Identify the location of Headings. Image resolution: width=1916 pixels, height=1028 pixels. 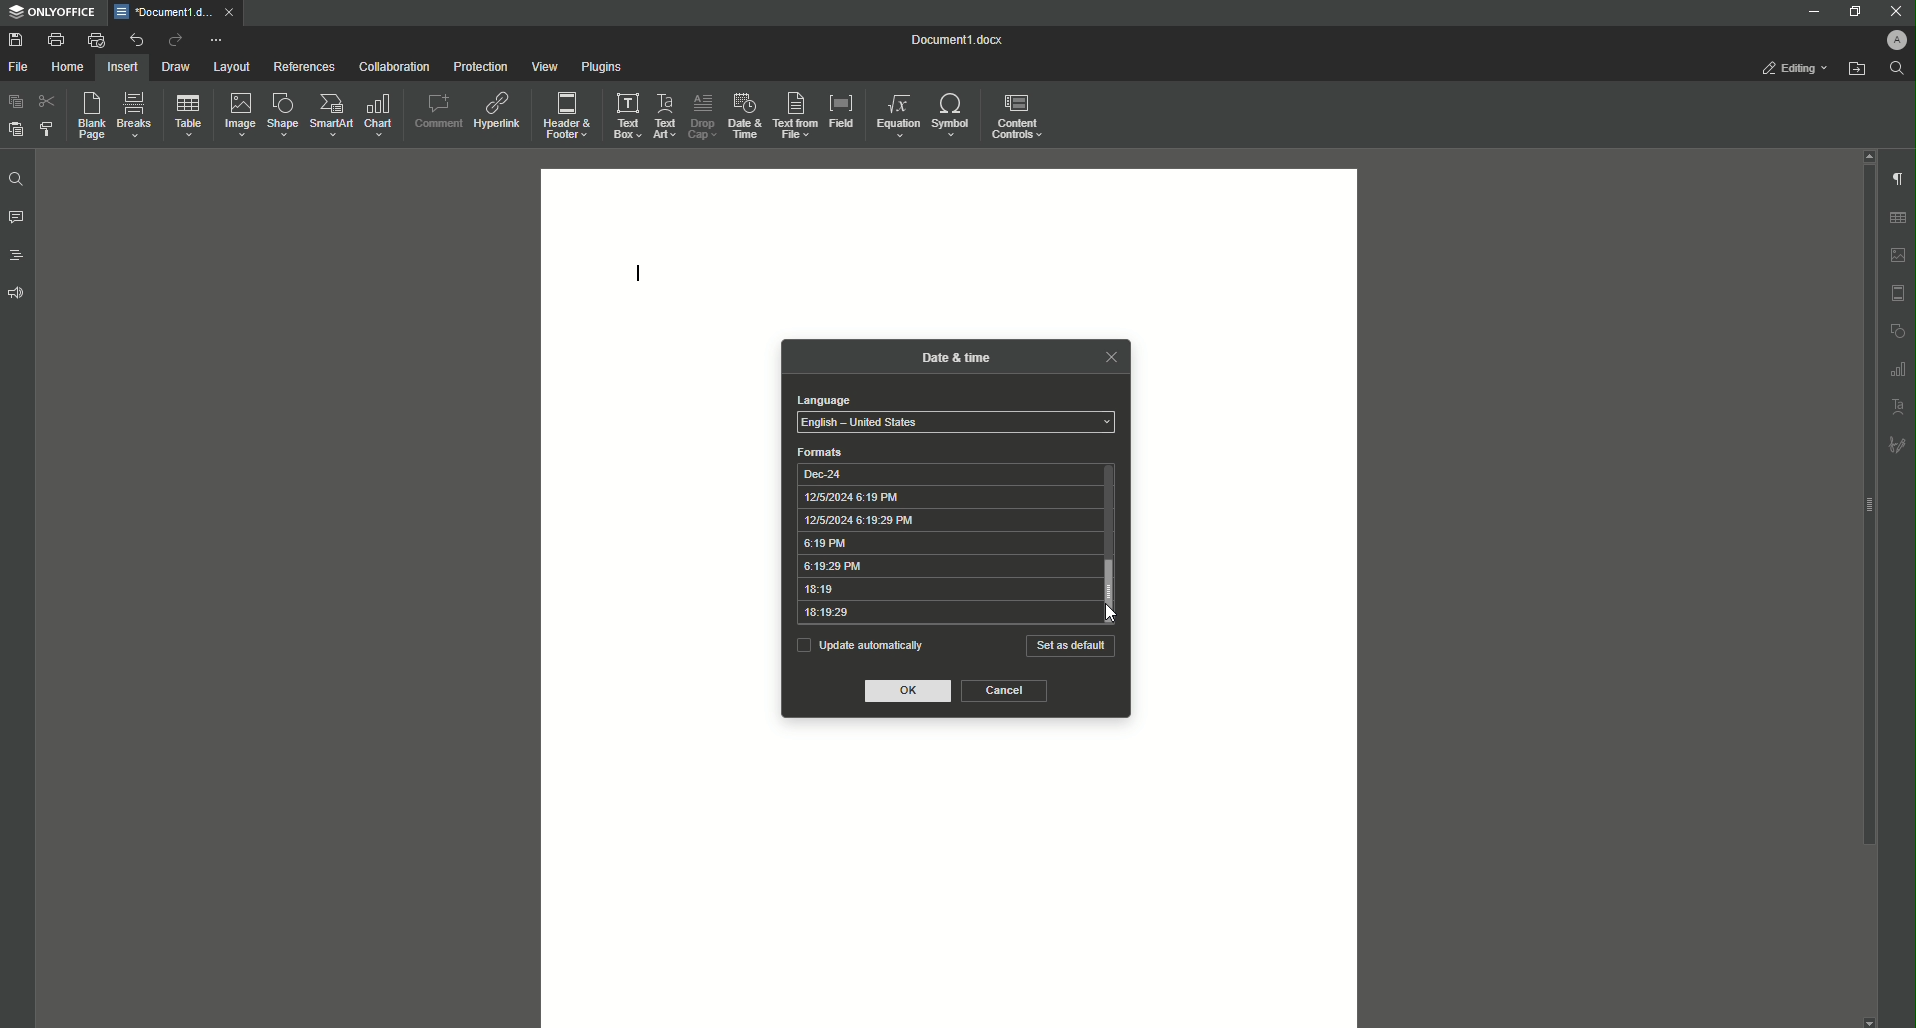
(15, 254).